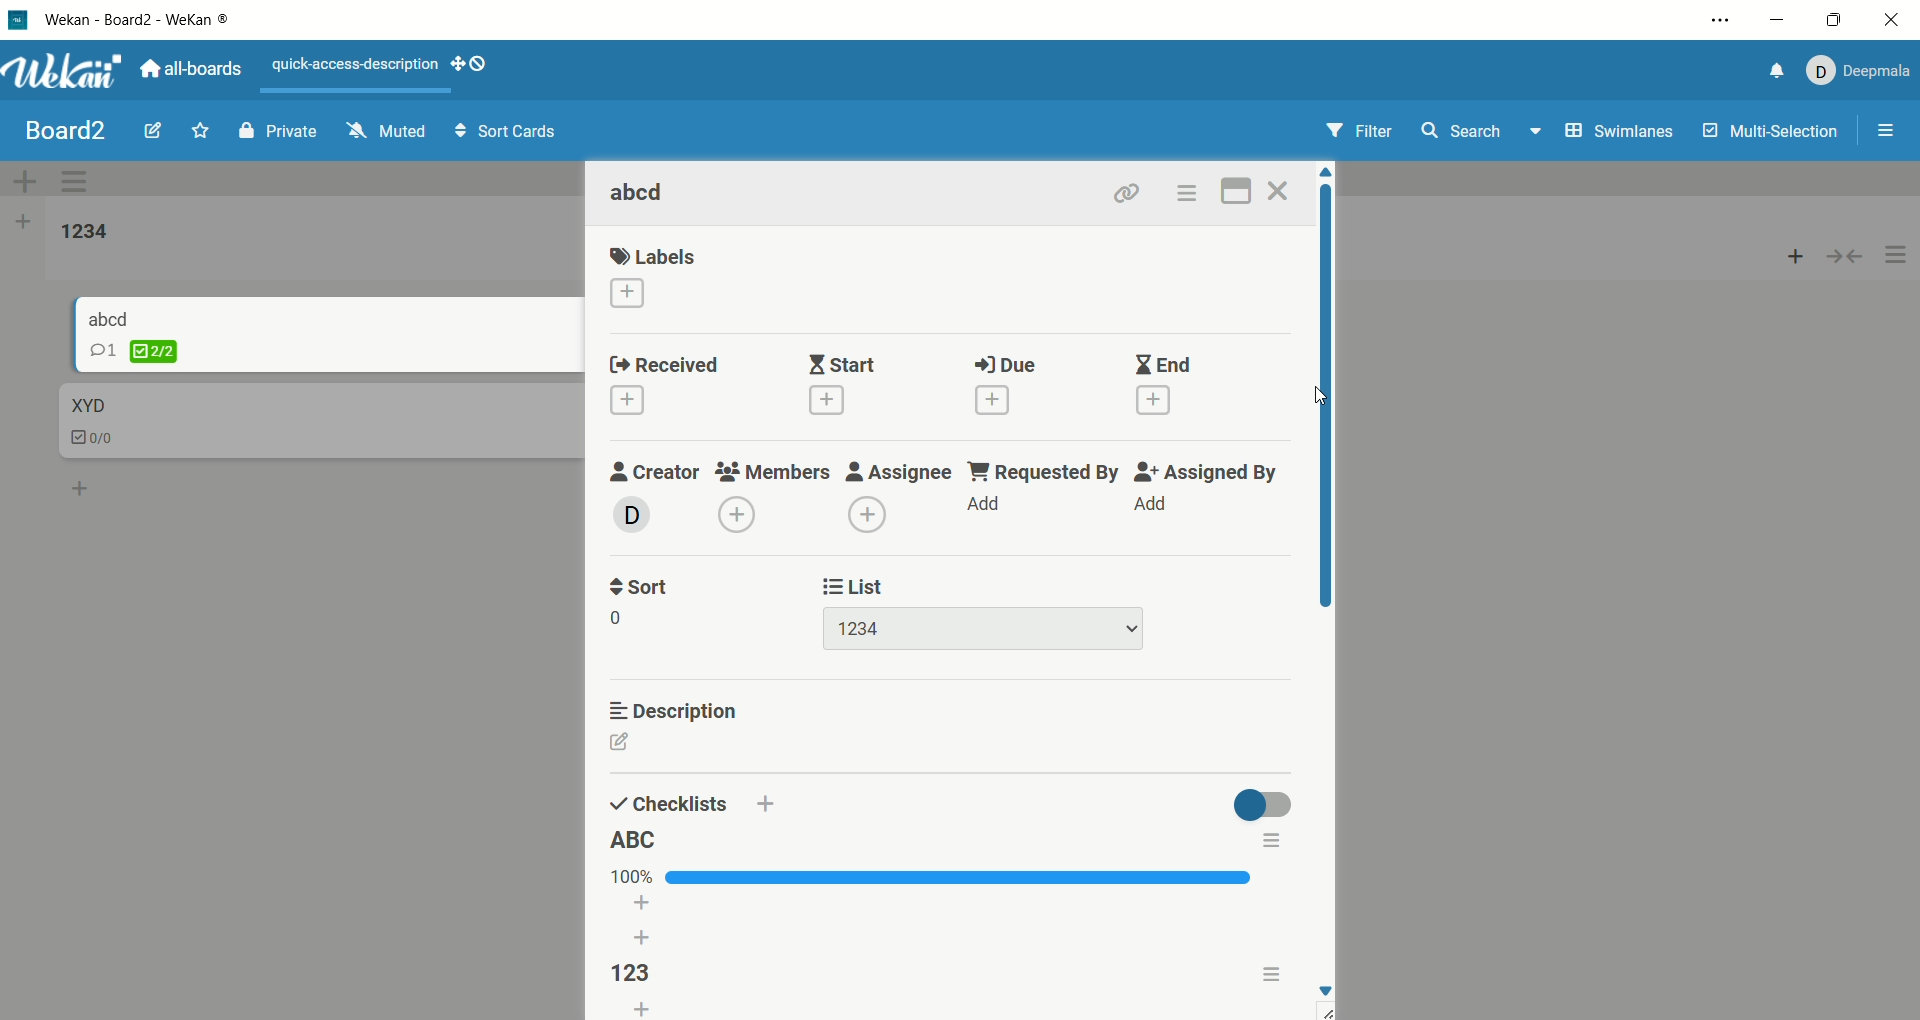  I want to click on logo, so click(19, 23).